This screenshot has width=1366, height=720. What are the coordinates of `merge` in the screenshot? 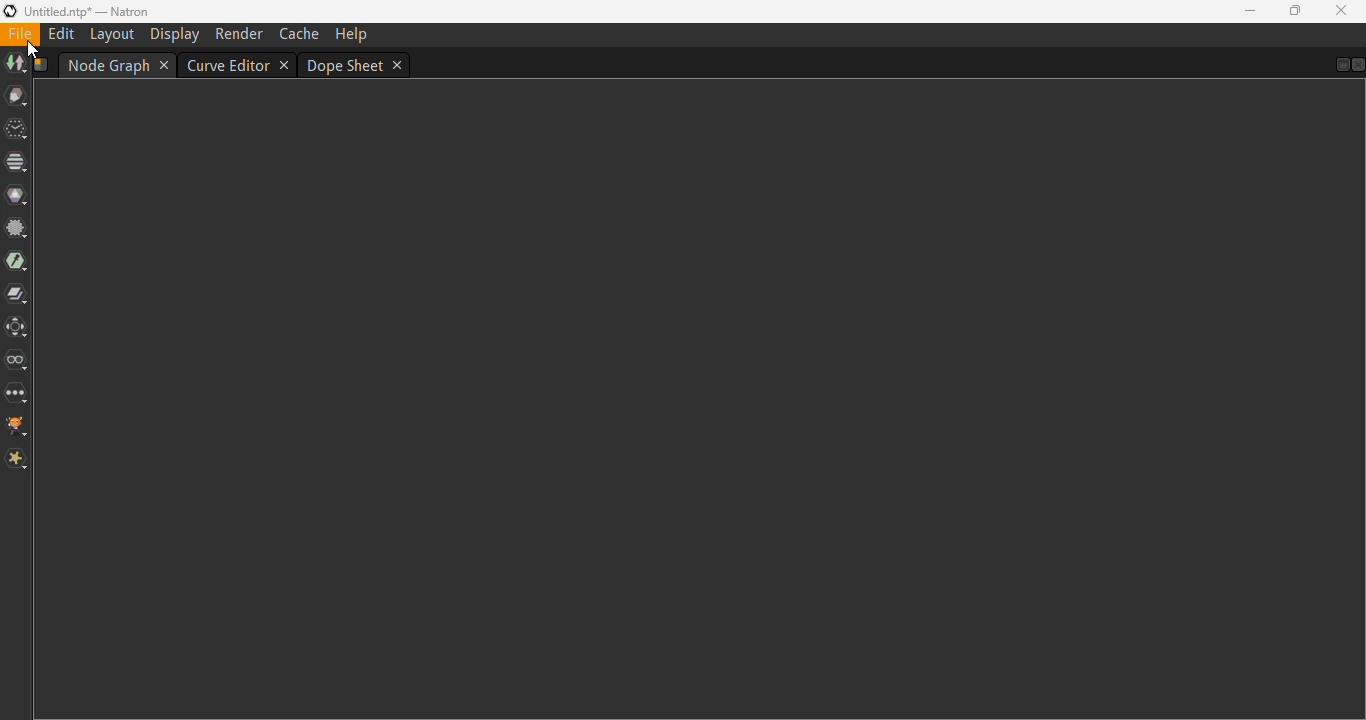 It's located at (17, 295).